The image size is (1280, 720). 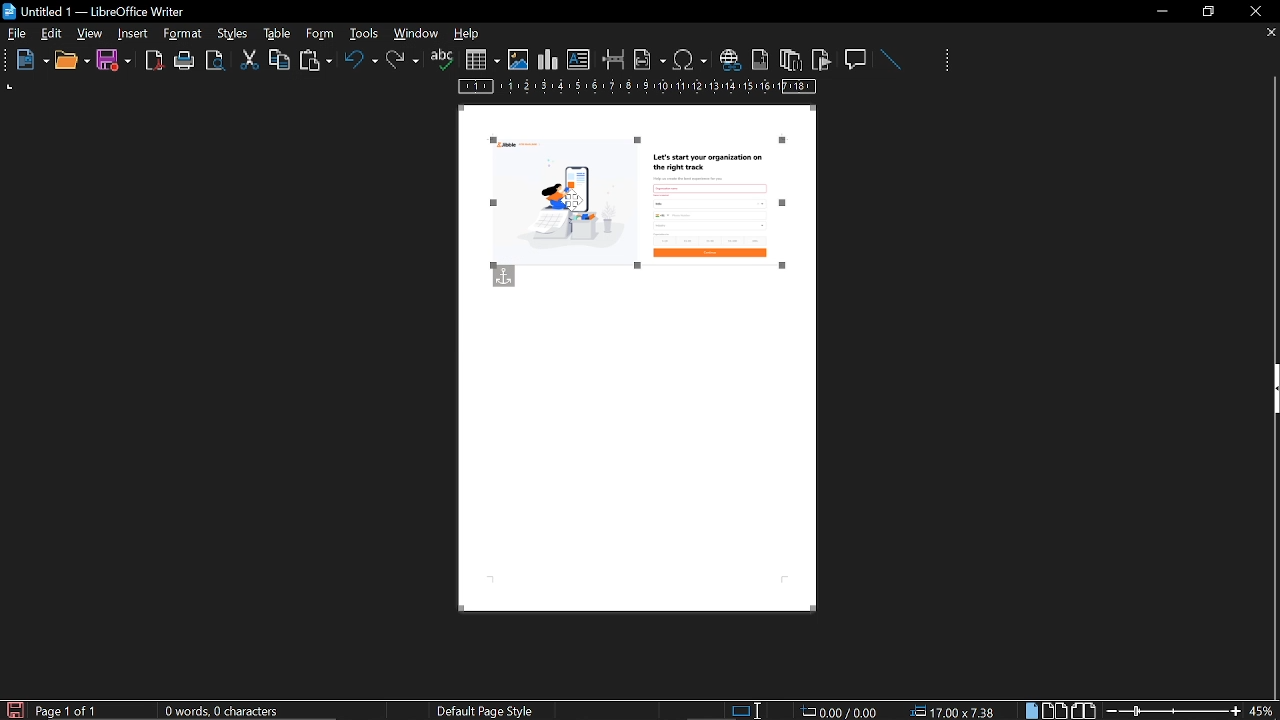 What do you see at coordinates (279, 59) in the screenshot?
I see `copy` at bounding box center [279, 59].